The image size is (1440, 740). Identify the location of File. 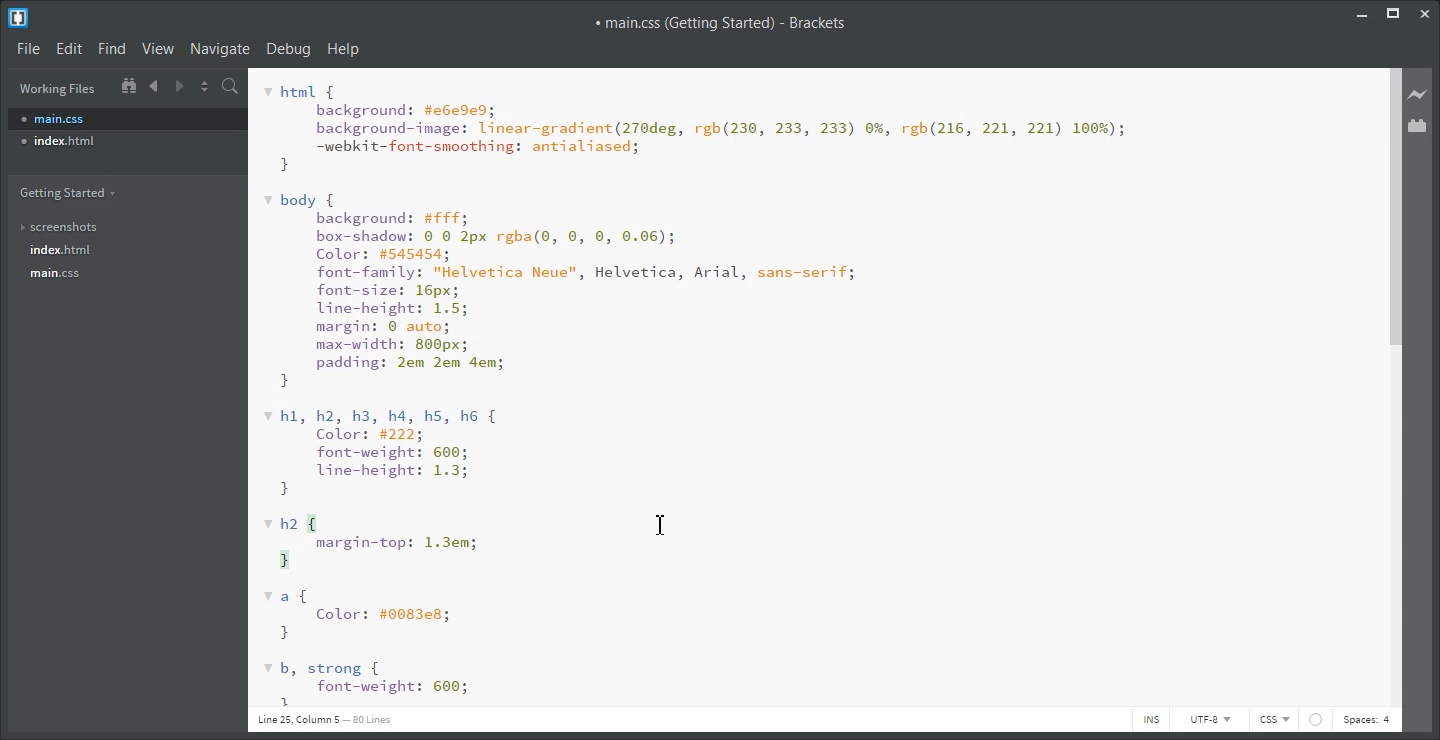
(27, 47).